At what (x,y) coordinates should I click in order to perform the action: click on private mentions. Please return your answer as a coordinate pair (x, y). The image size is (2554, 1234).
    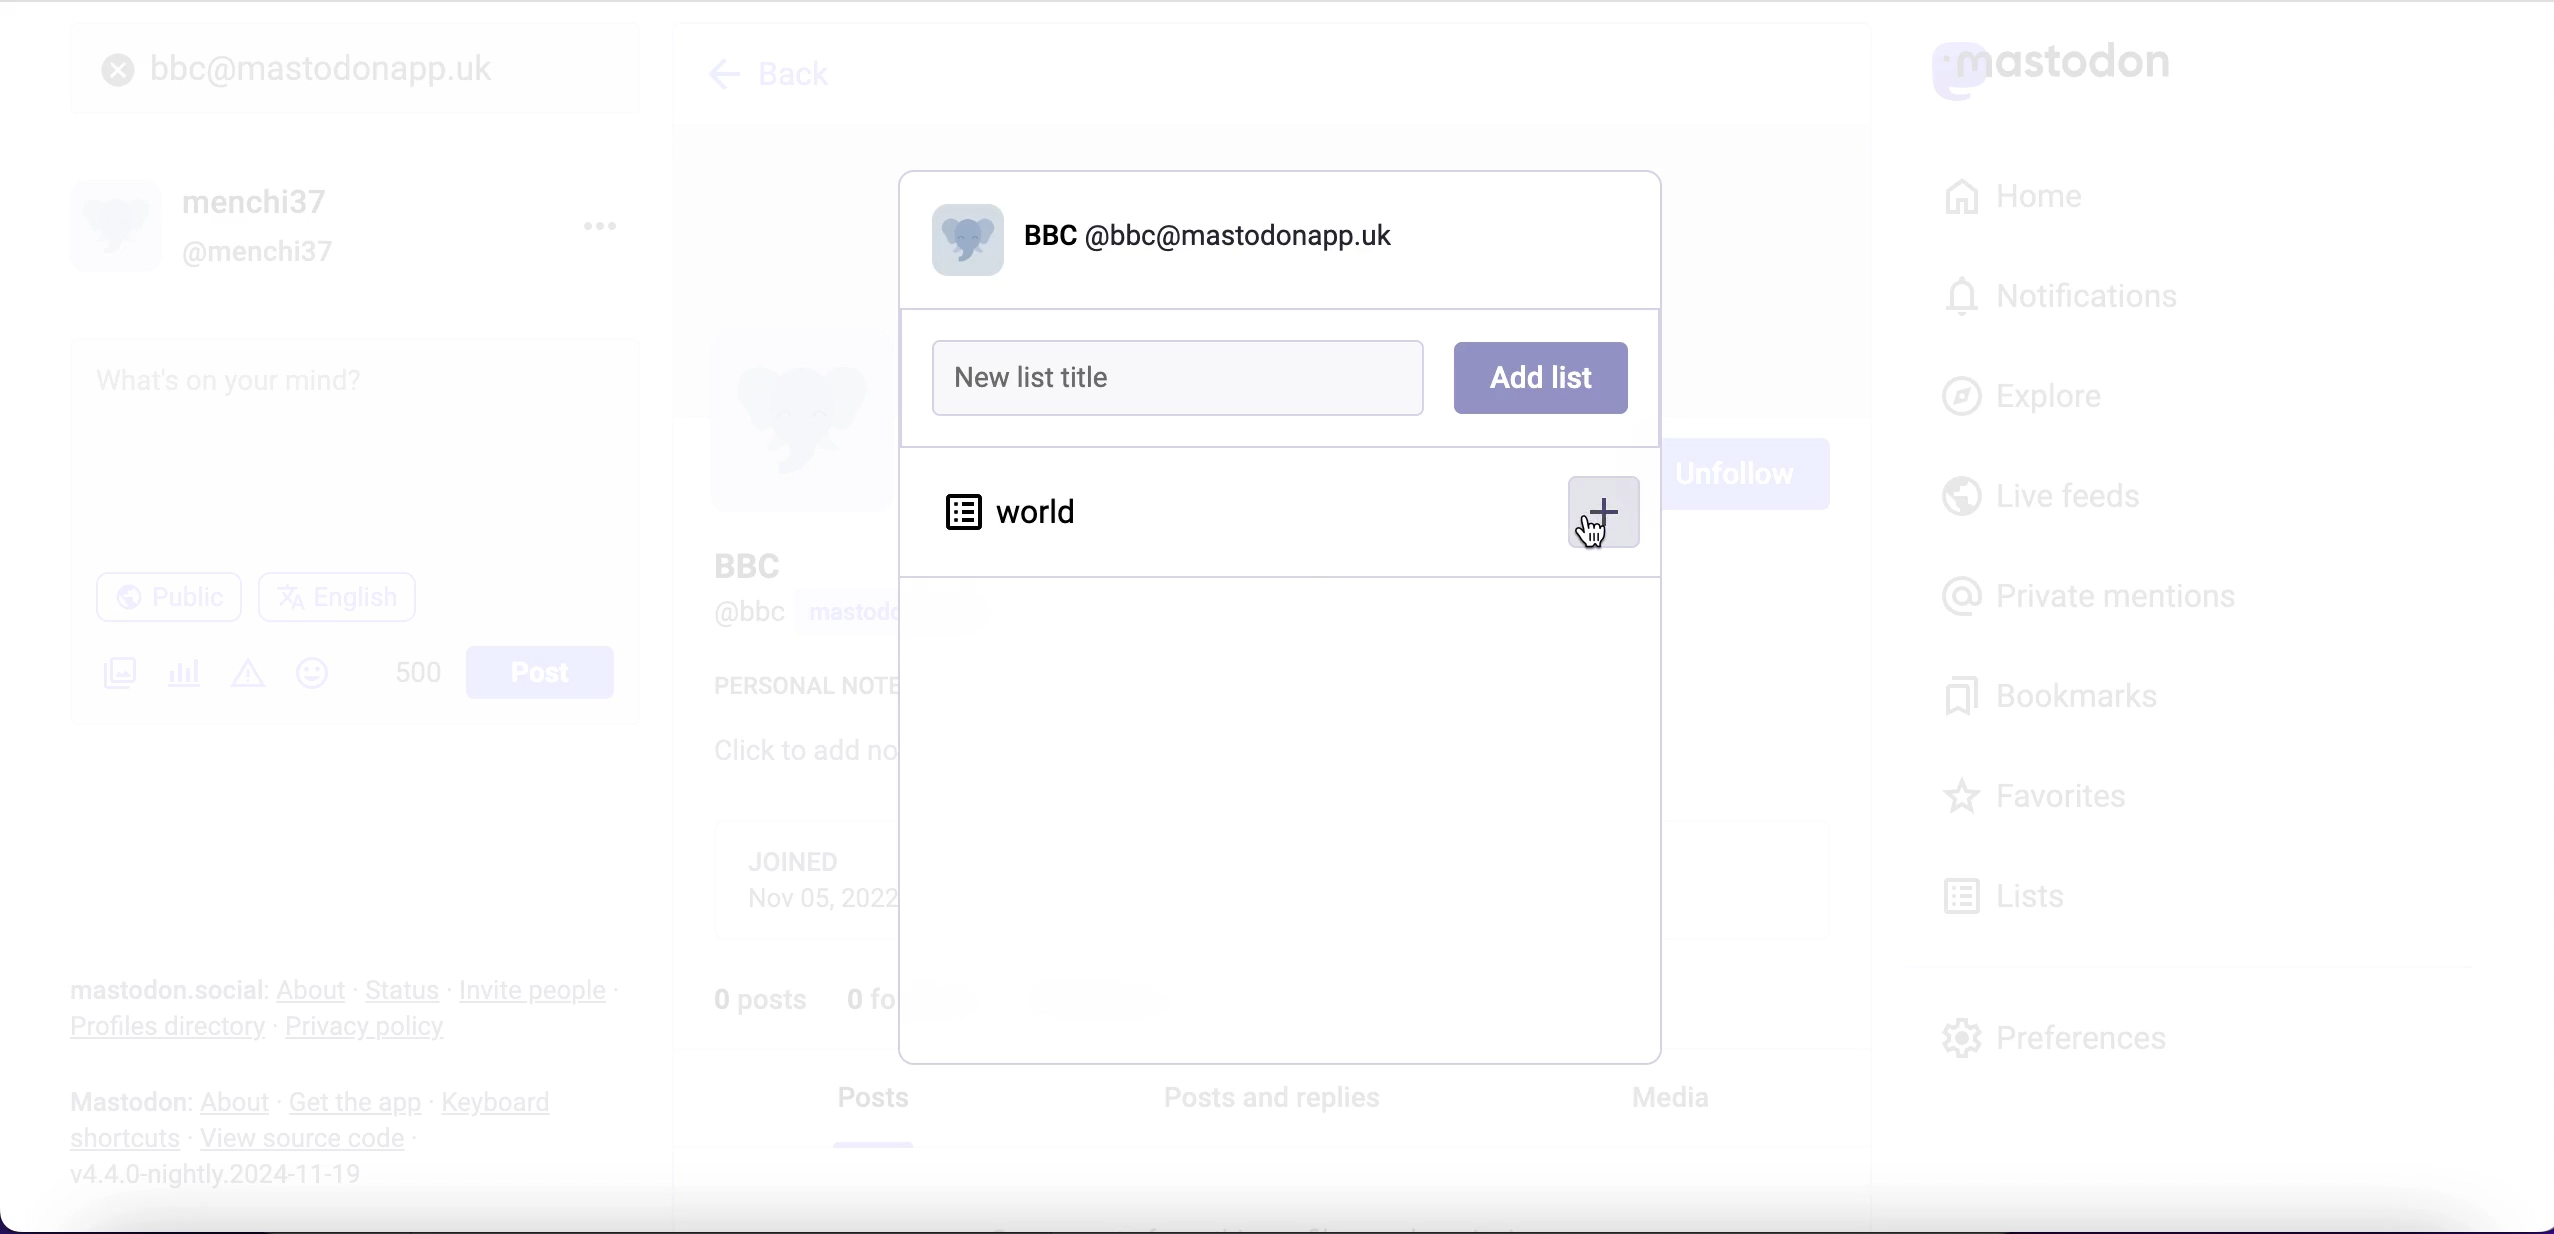
    Looking at the image, I should click on (2096, 591).